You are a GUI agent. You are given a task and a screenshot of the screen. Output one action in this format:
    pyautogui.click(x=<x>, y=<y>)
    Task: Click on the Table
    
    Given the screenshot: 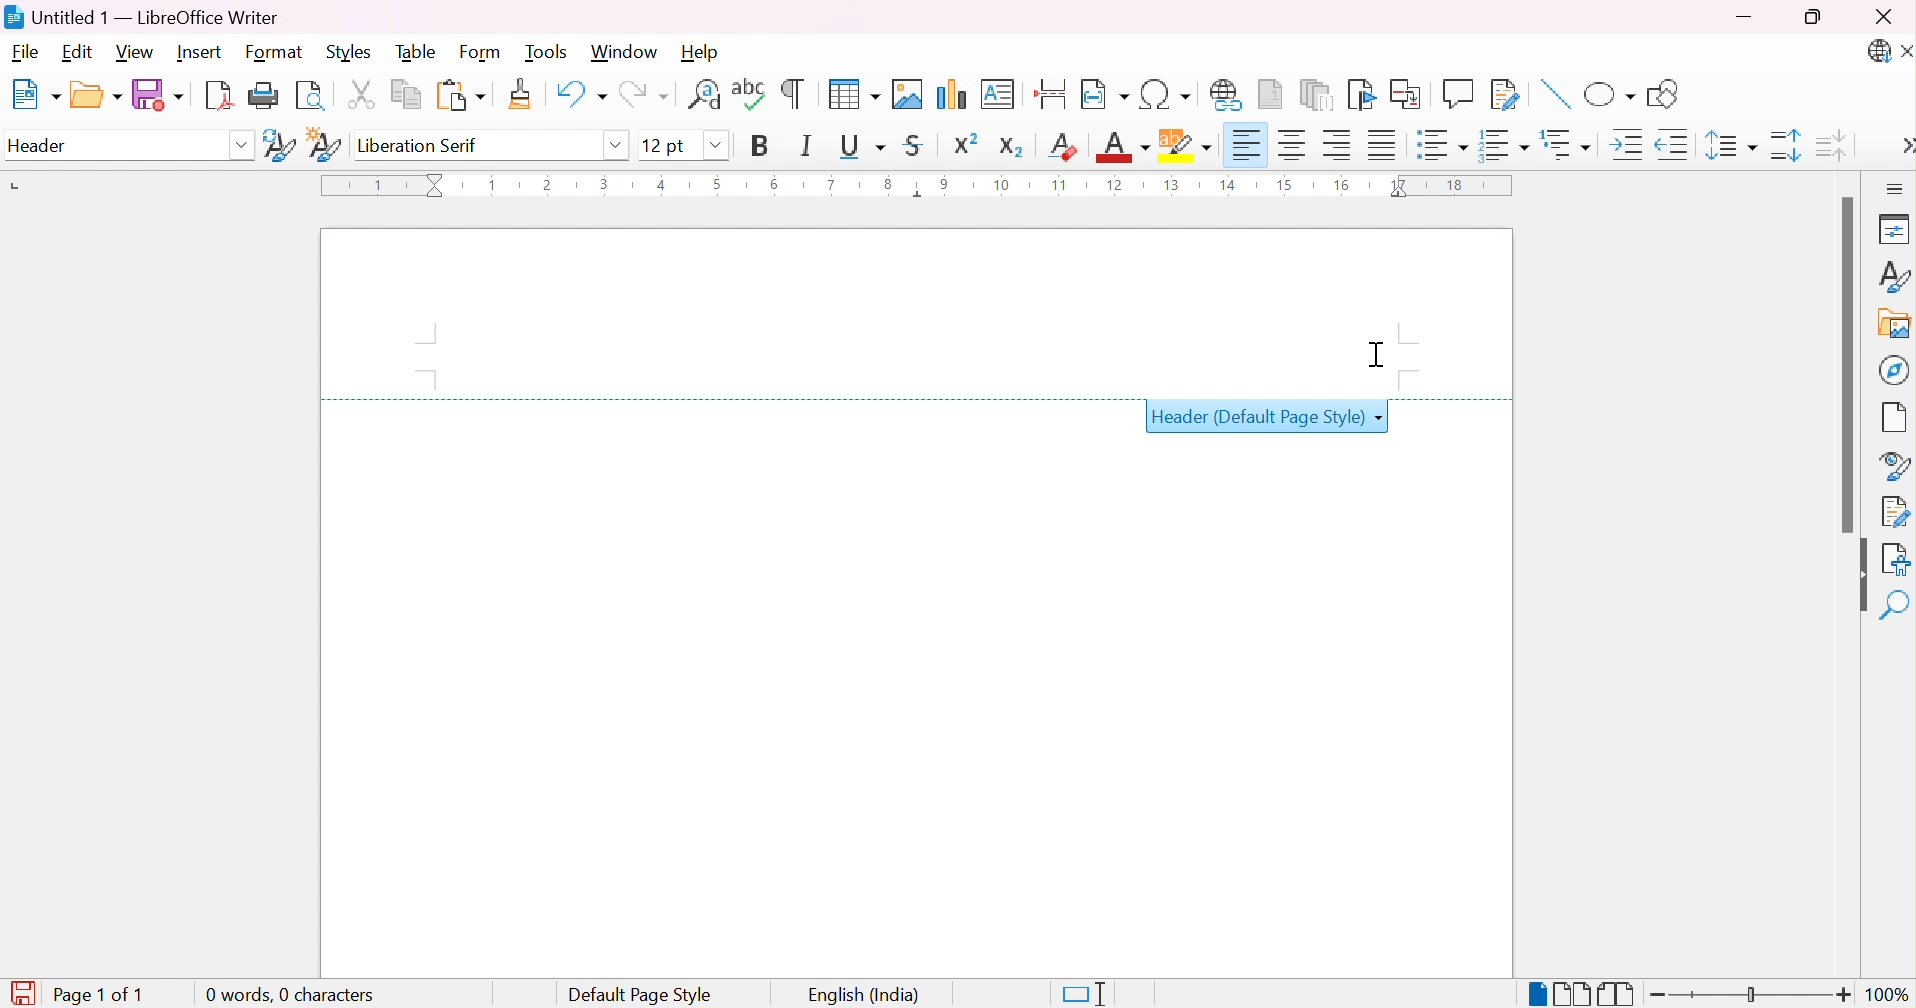 What is the action you would take?
    pyautogui.click(x=419, y=54)
    